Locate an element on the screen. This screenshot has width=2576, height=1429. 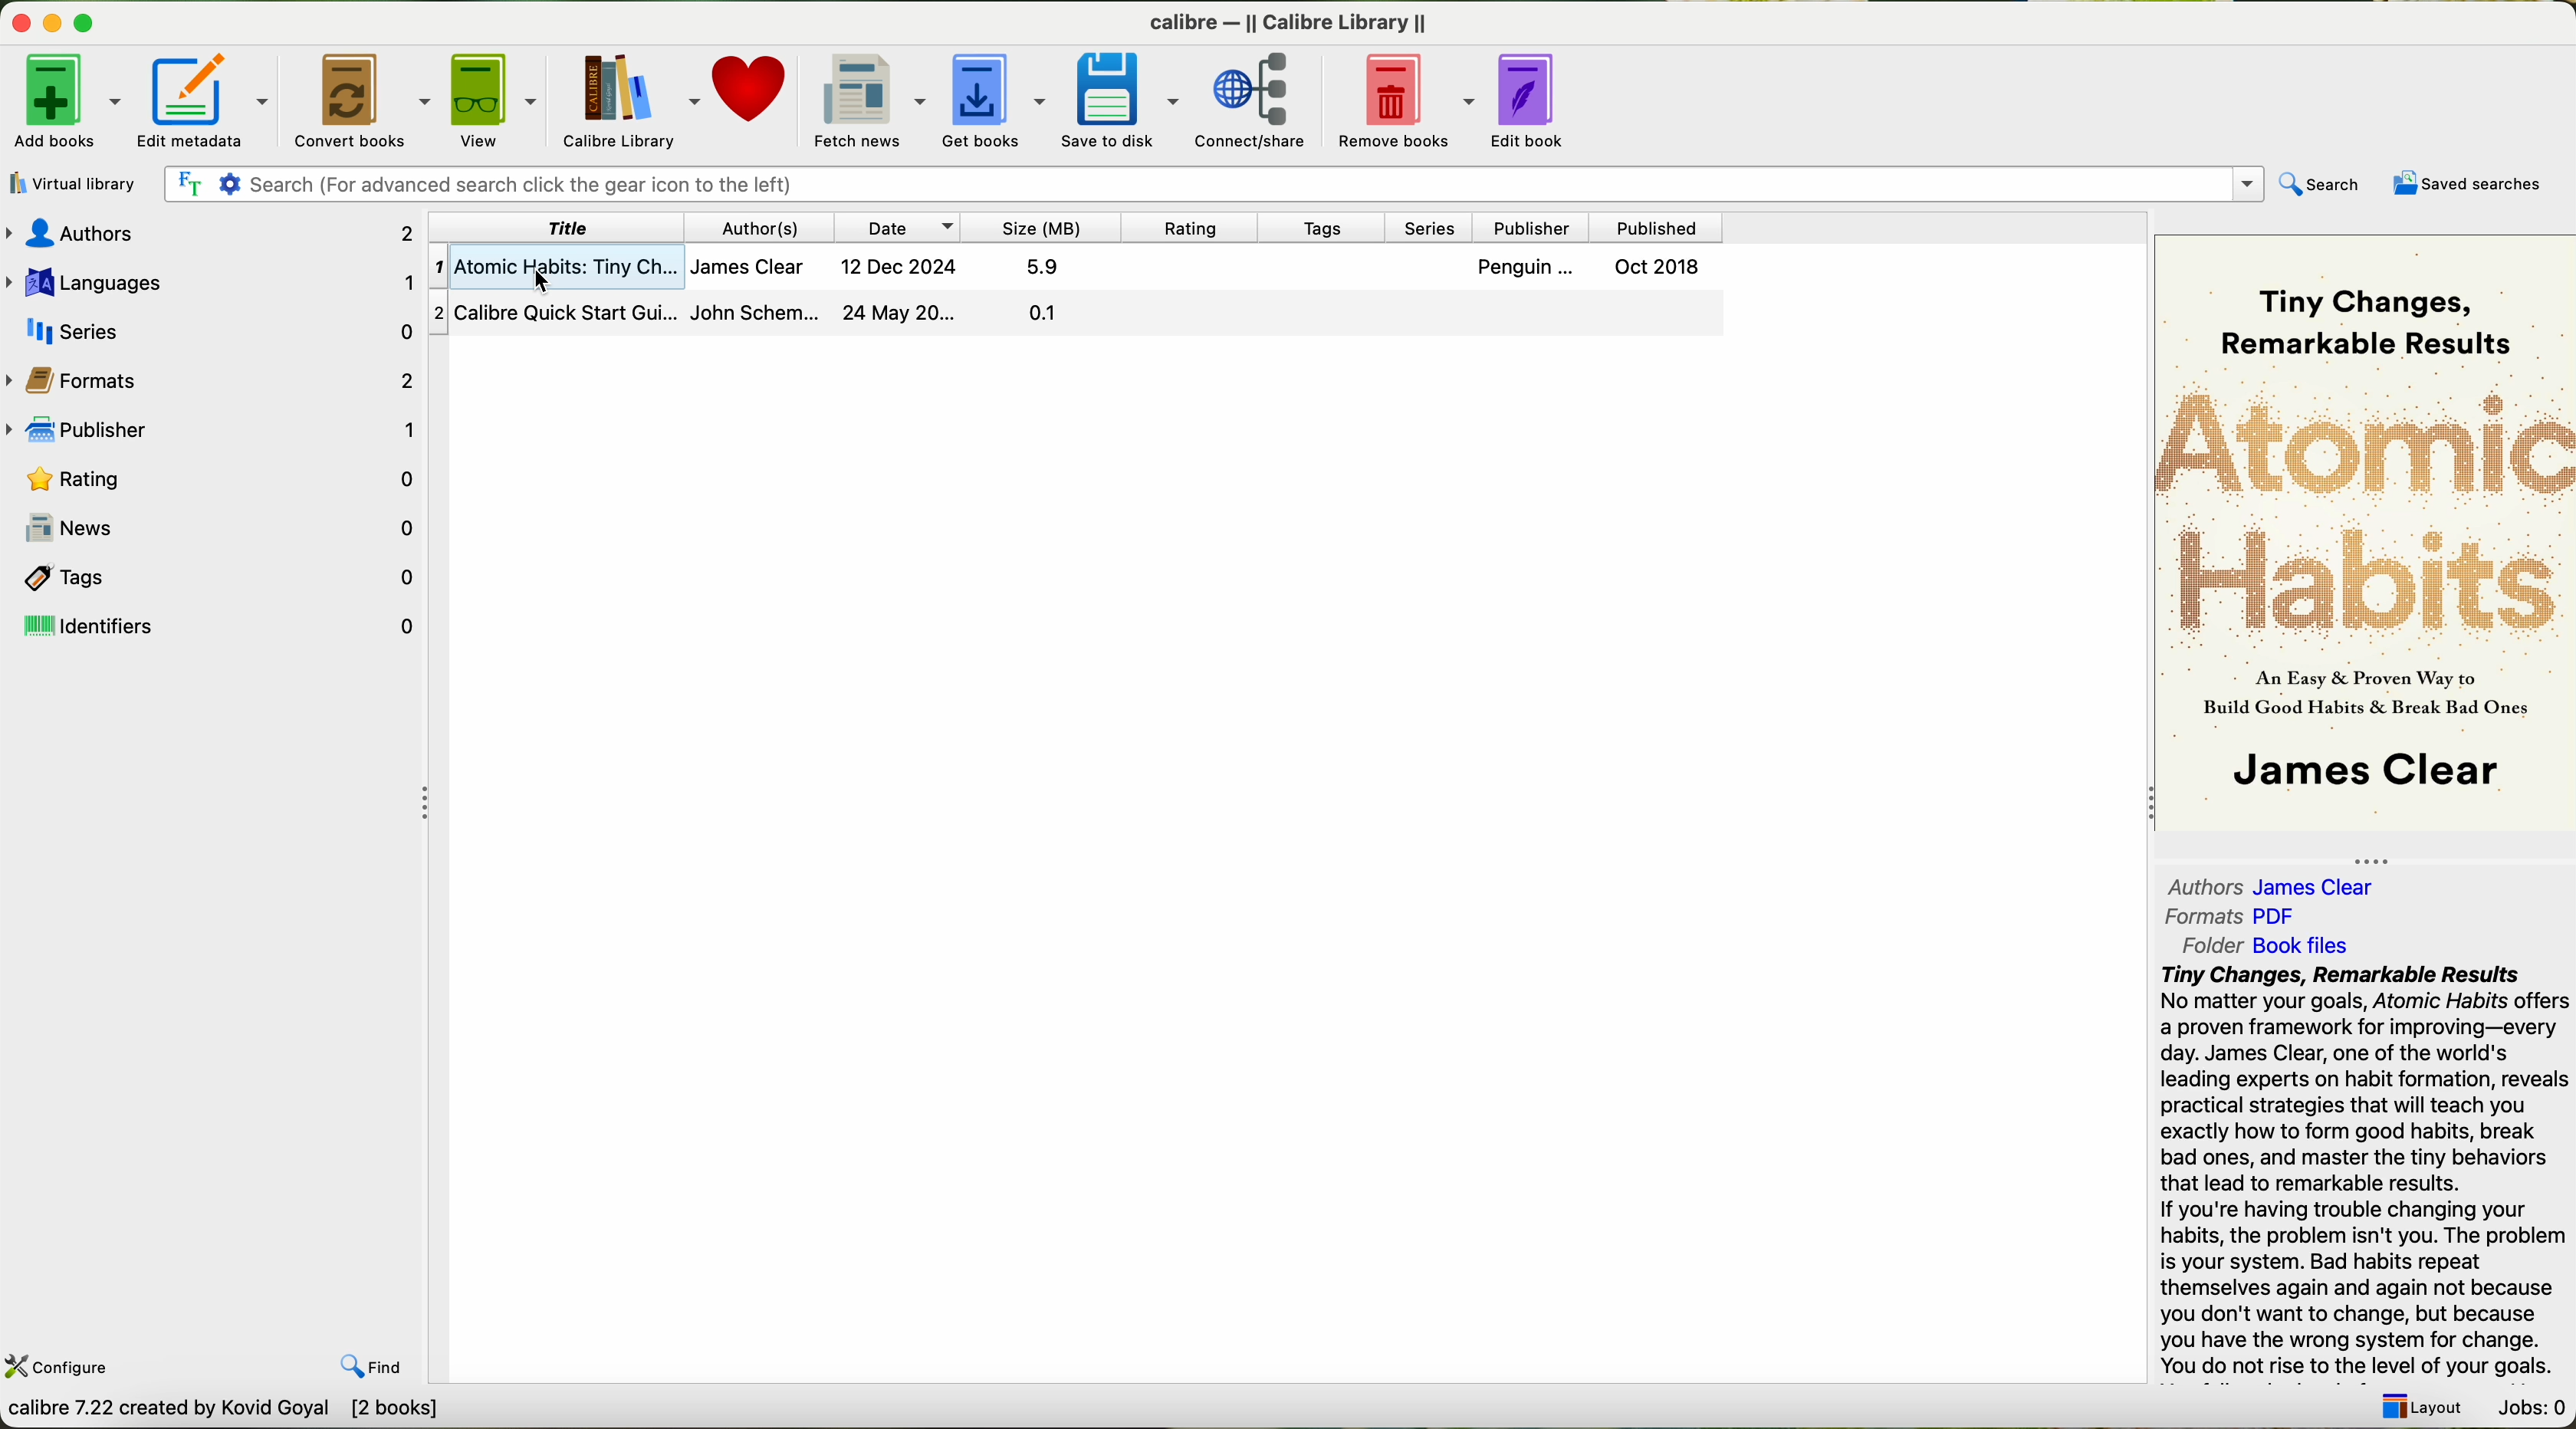
identifiers is located at coordinates (214, 625).